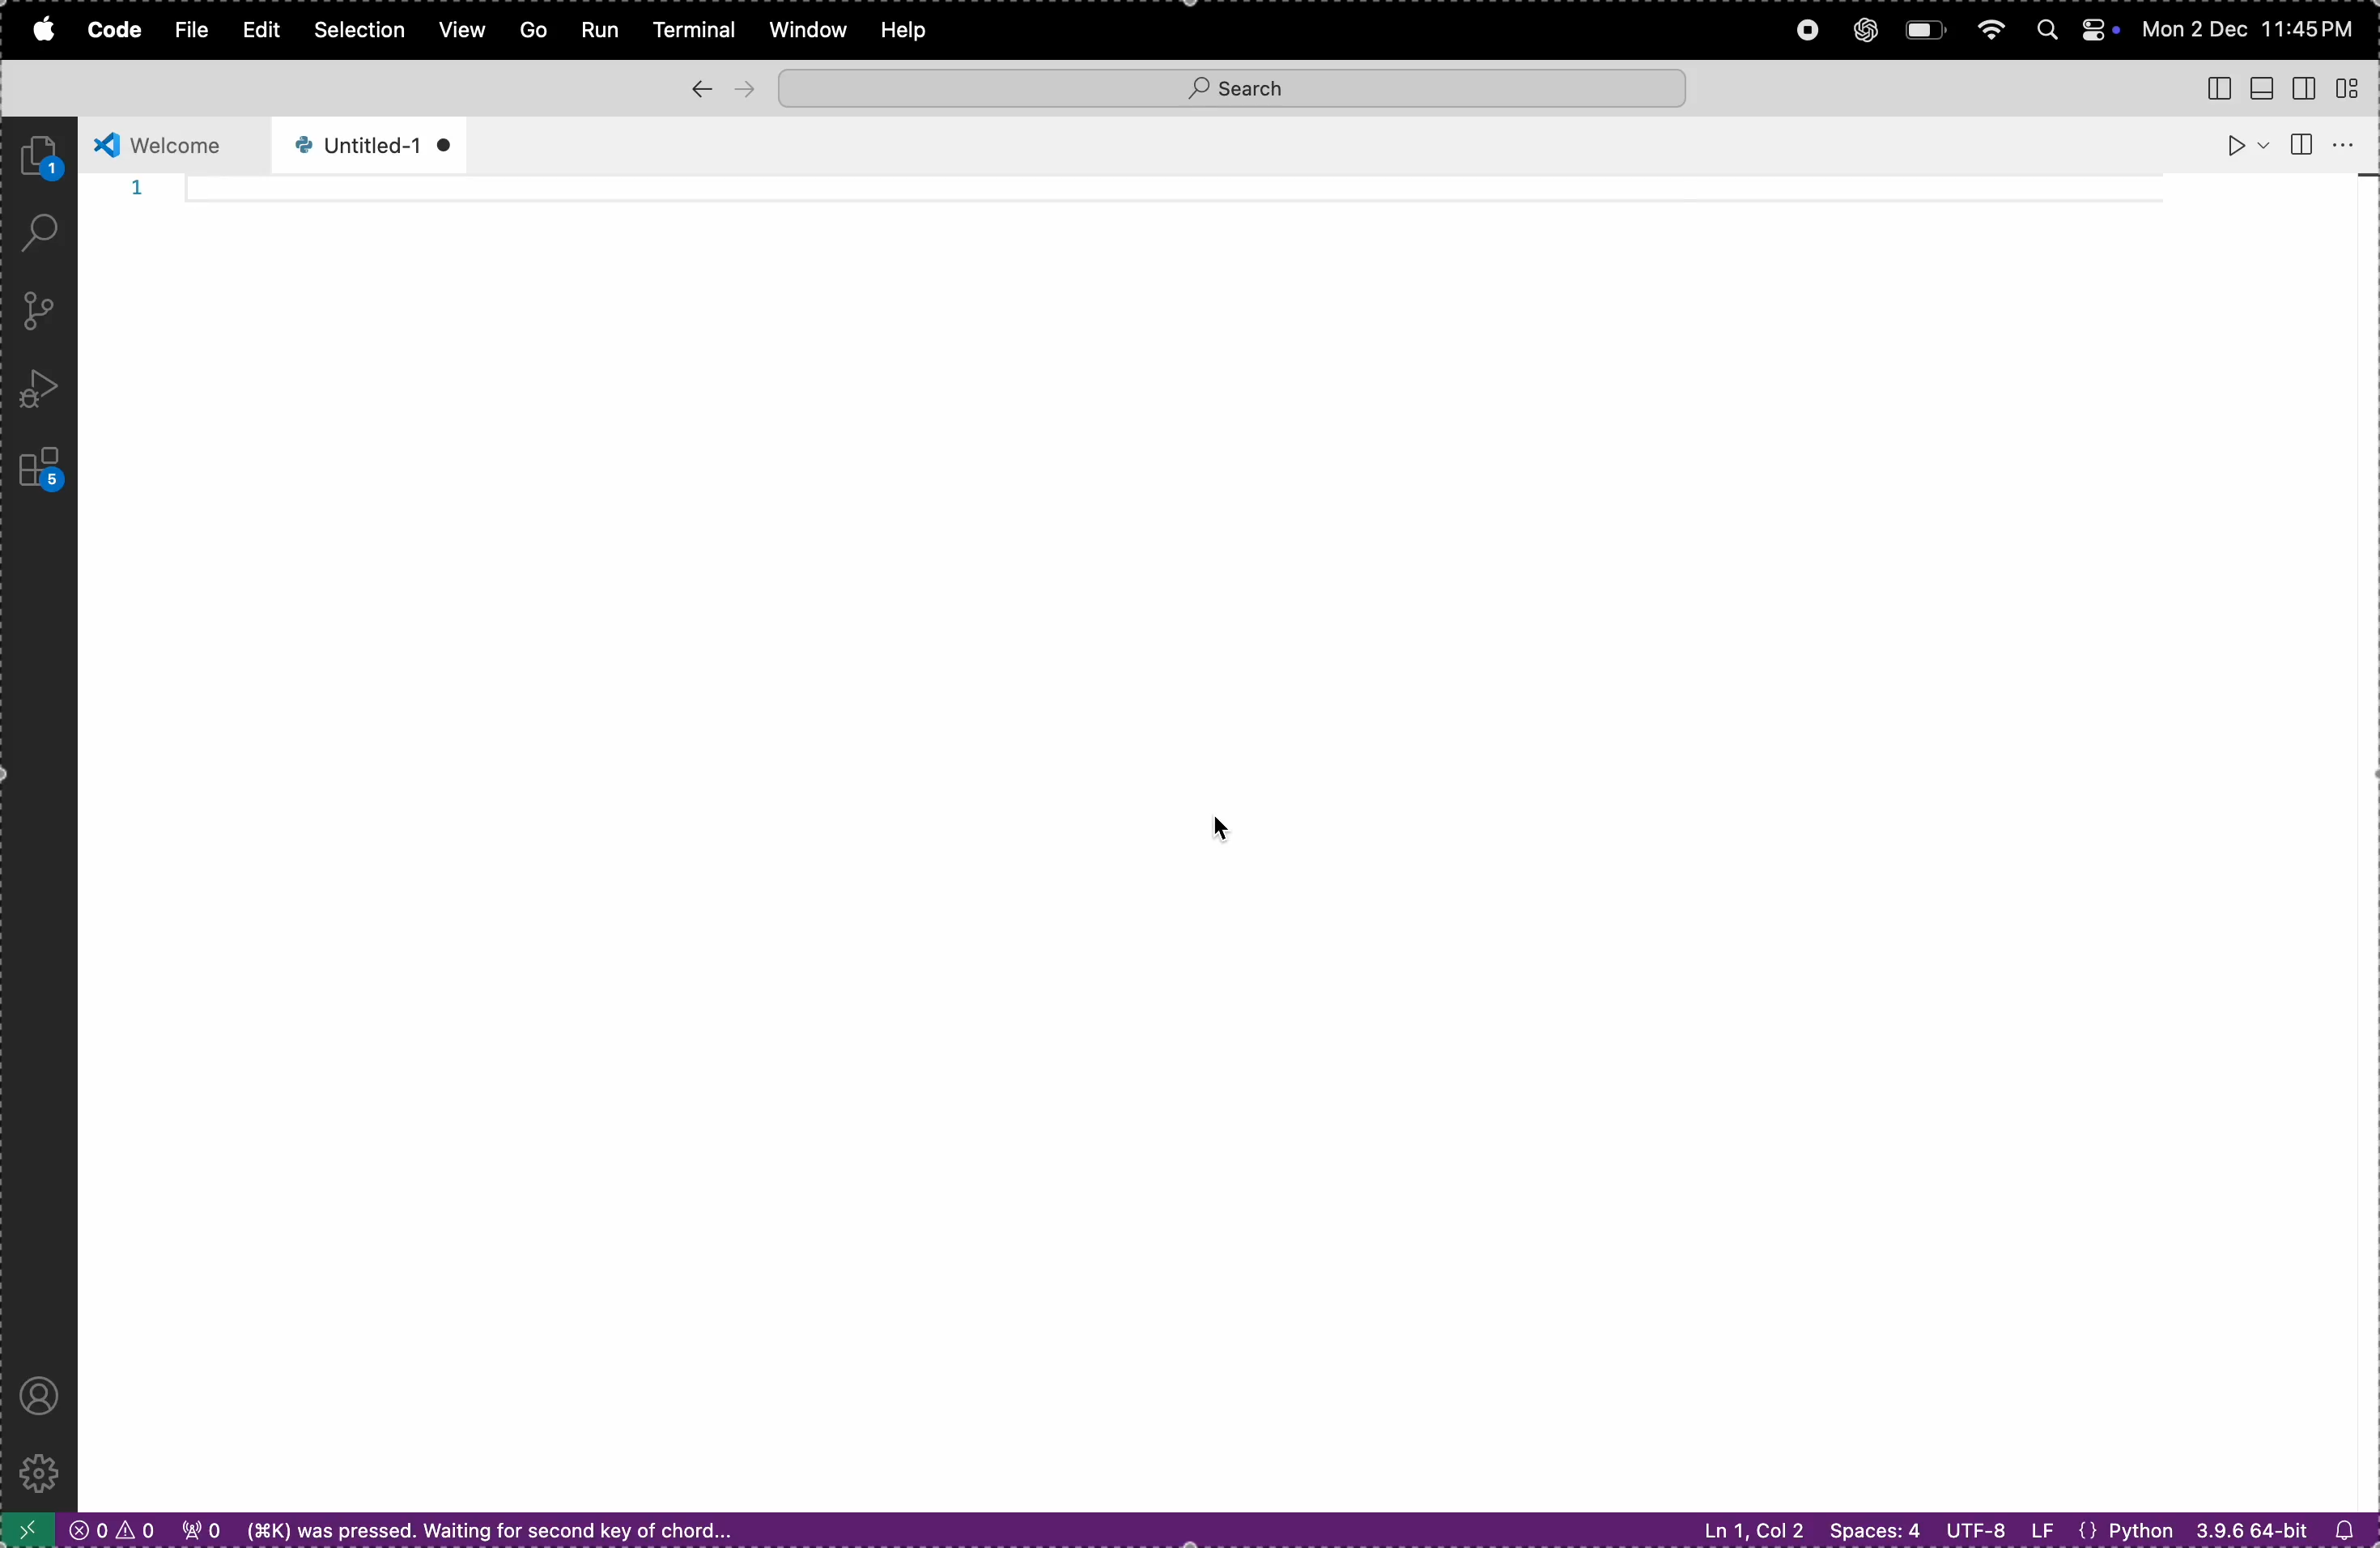 The image size is (2380, 1548). I want to click on code line, so click(1171, 188).